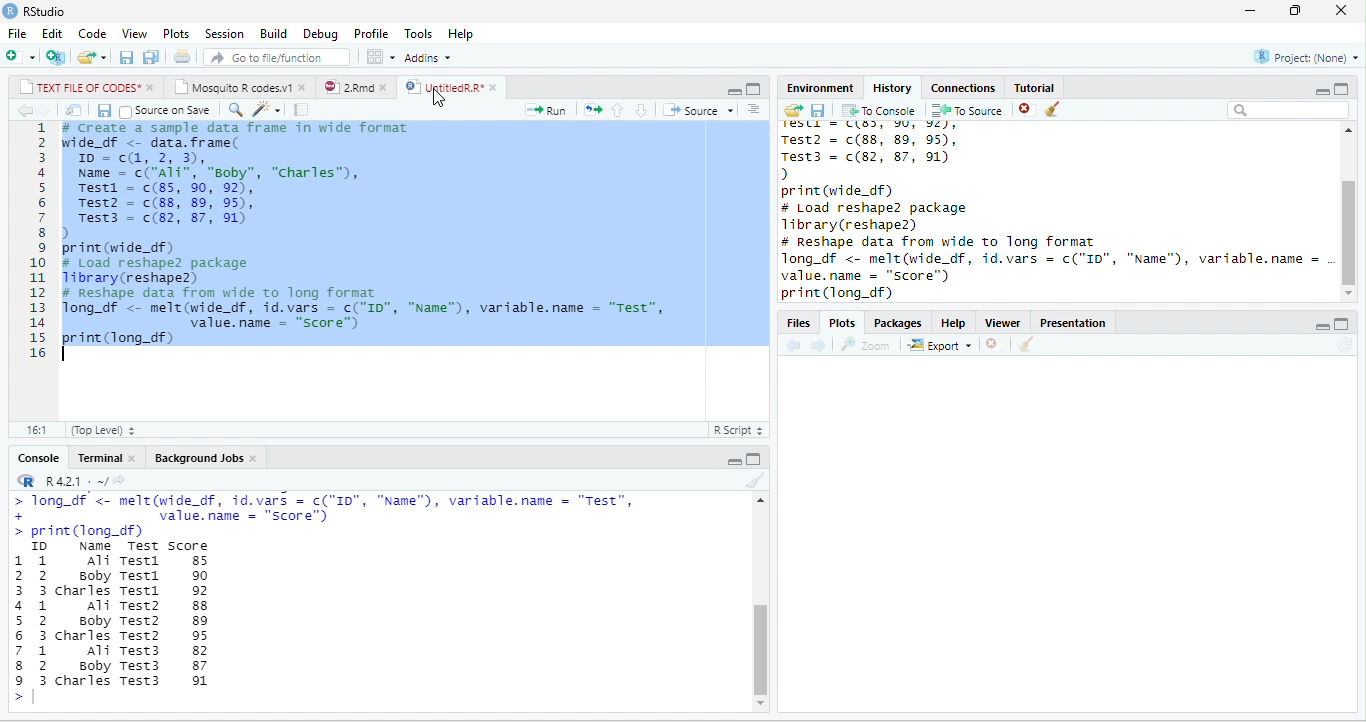 This screenshot has width=1366, height=722. What do you see at coordinates (994, 344) in the screenshot?
I see `close file` at bounding box center [994, 344].